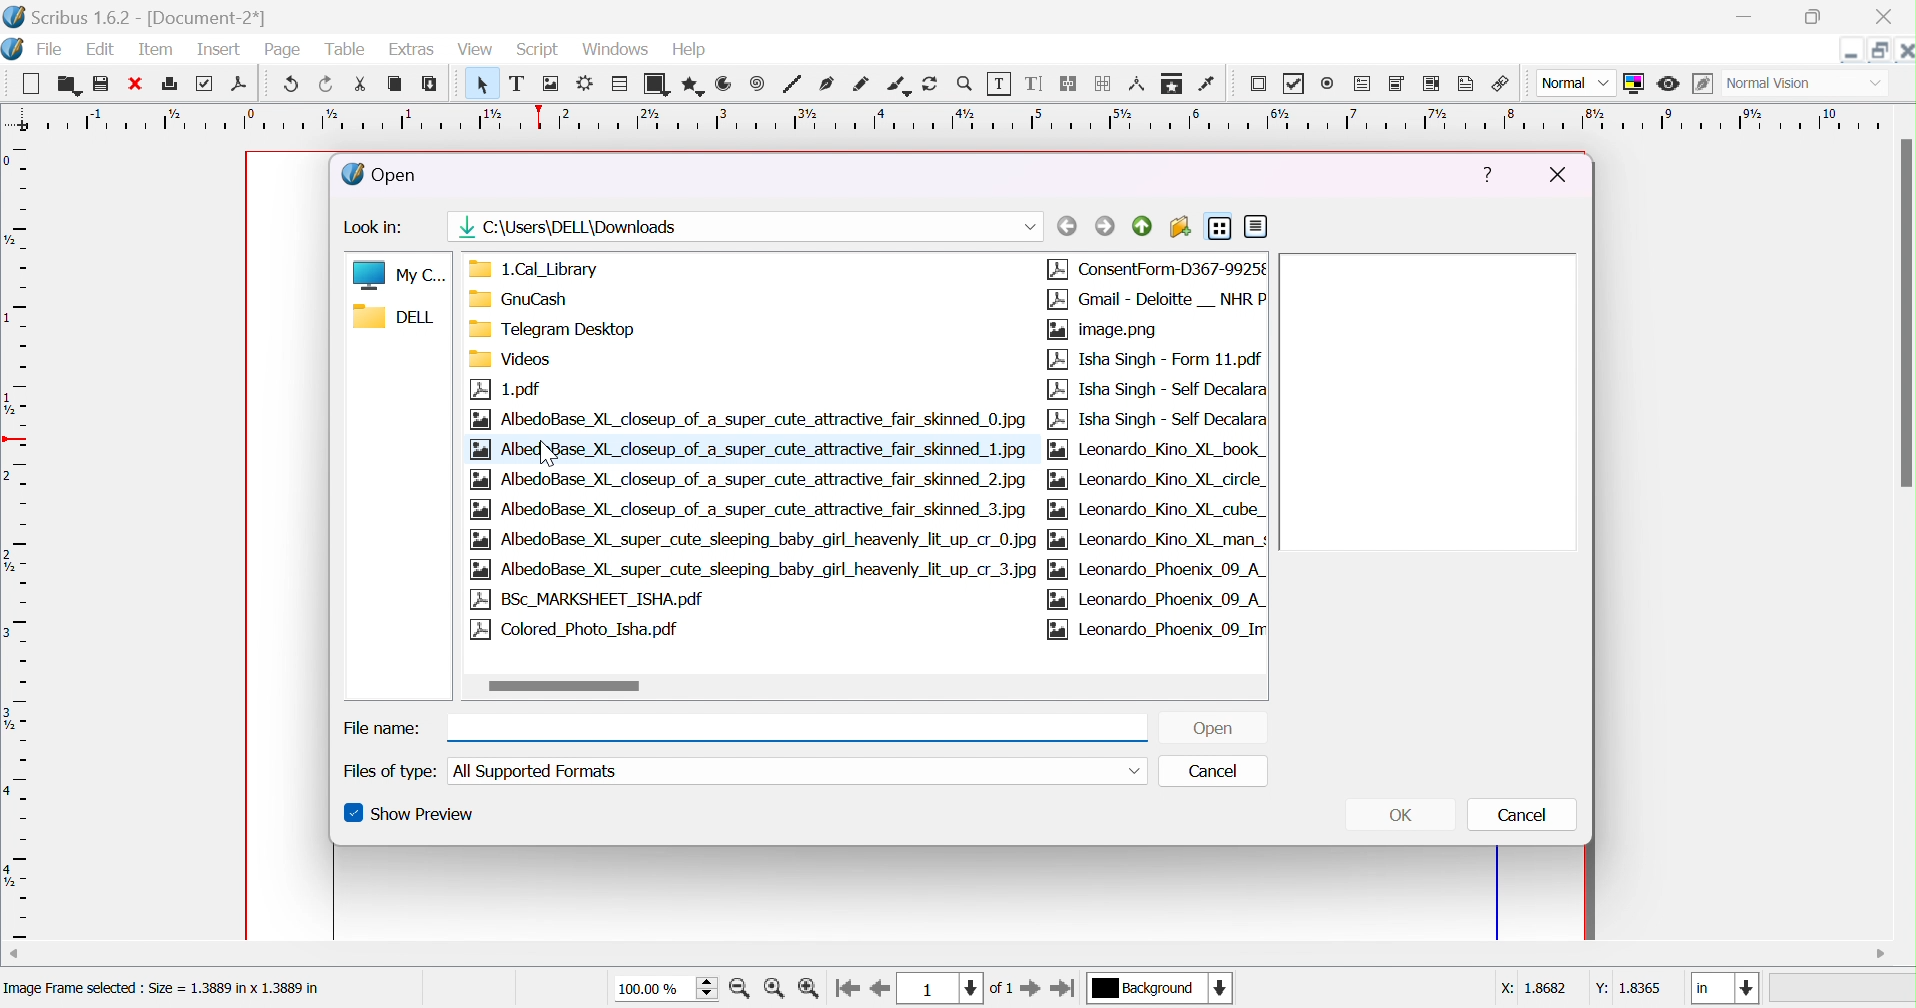 The height and width of the screenshot is (1008, 1916). Describe the element at coordinates (570, 228) in the screenshot. I see `image path` at that location.